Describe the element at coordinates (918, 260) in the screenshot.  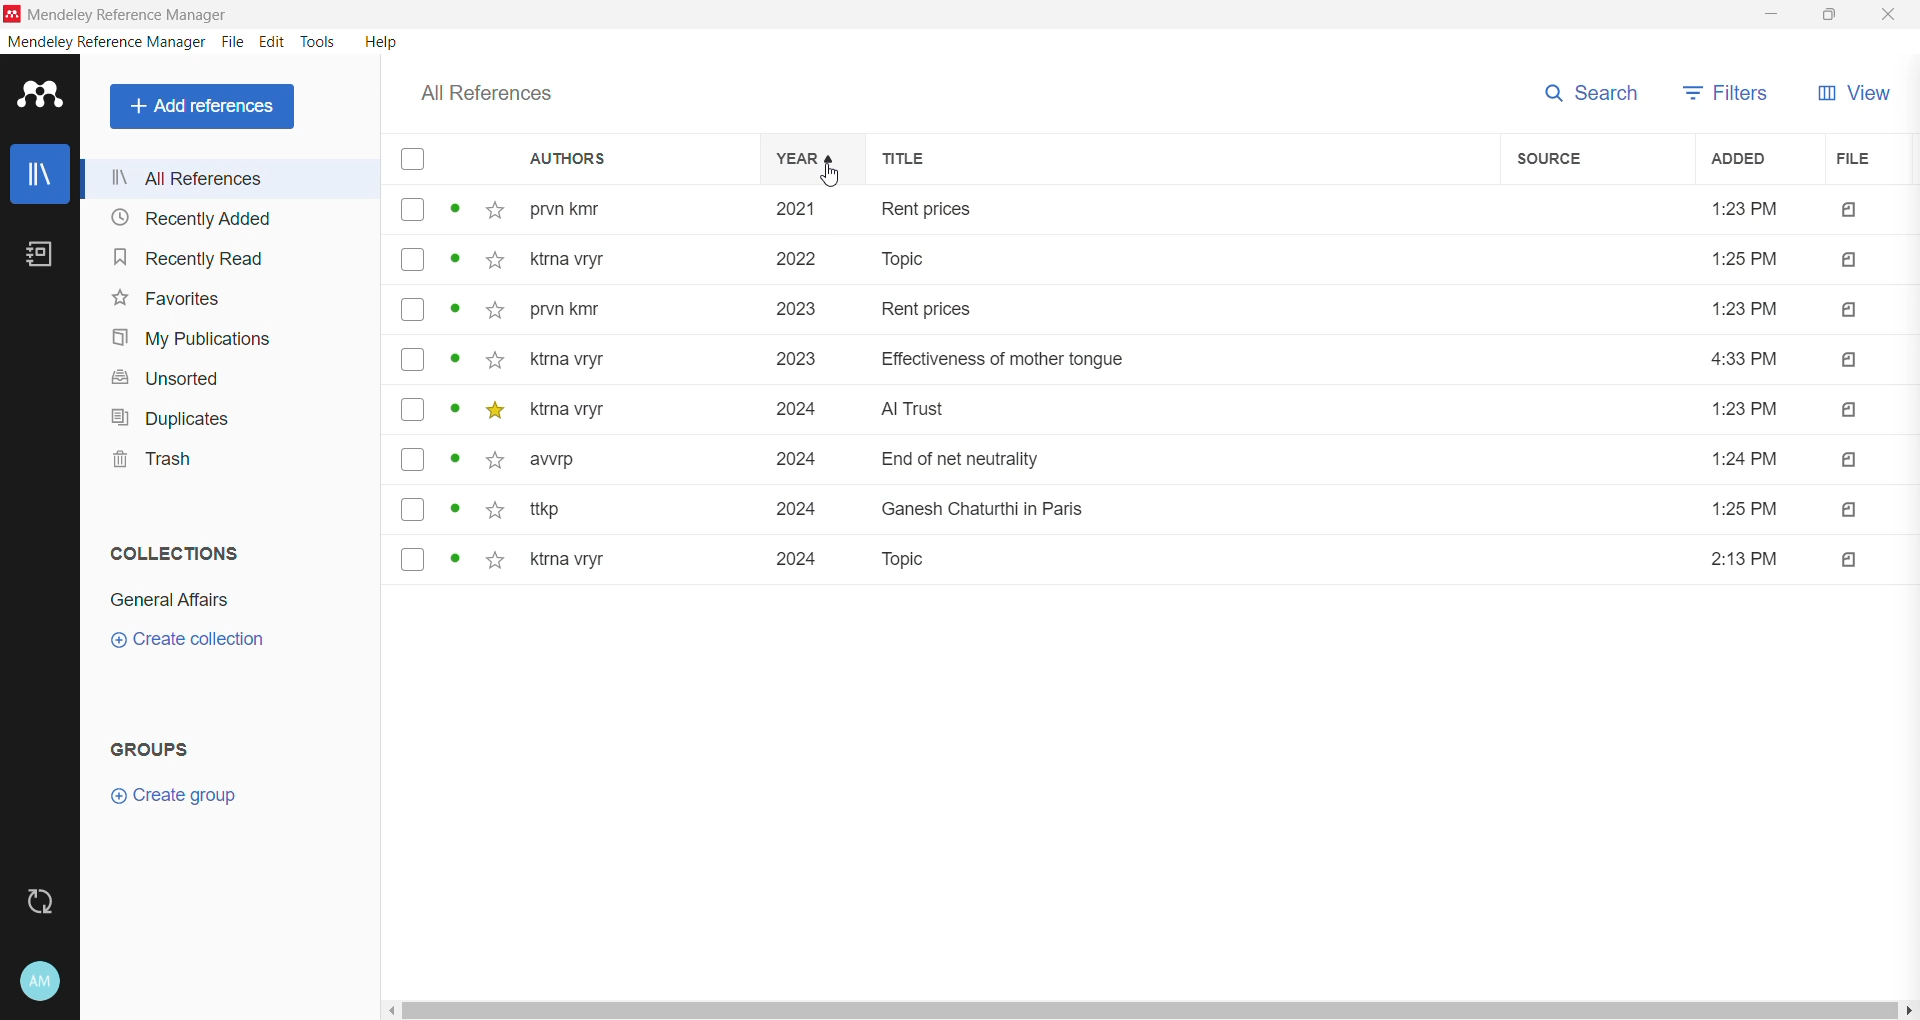
I see `topic` at that location.